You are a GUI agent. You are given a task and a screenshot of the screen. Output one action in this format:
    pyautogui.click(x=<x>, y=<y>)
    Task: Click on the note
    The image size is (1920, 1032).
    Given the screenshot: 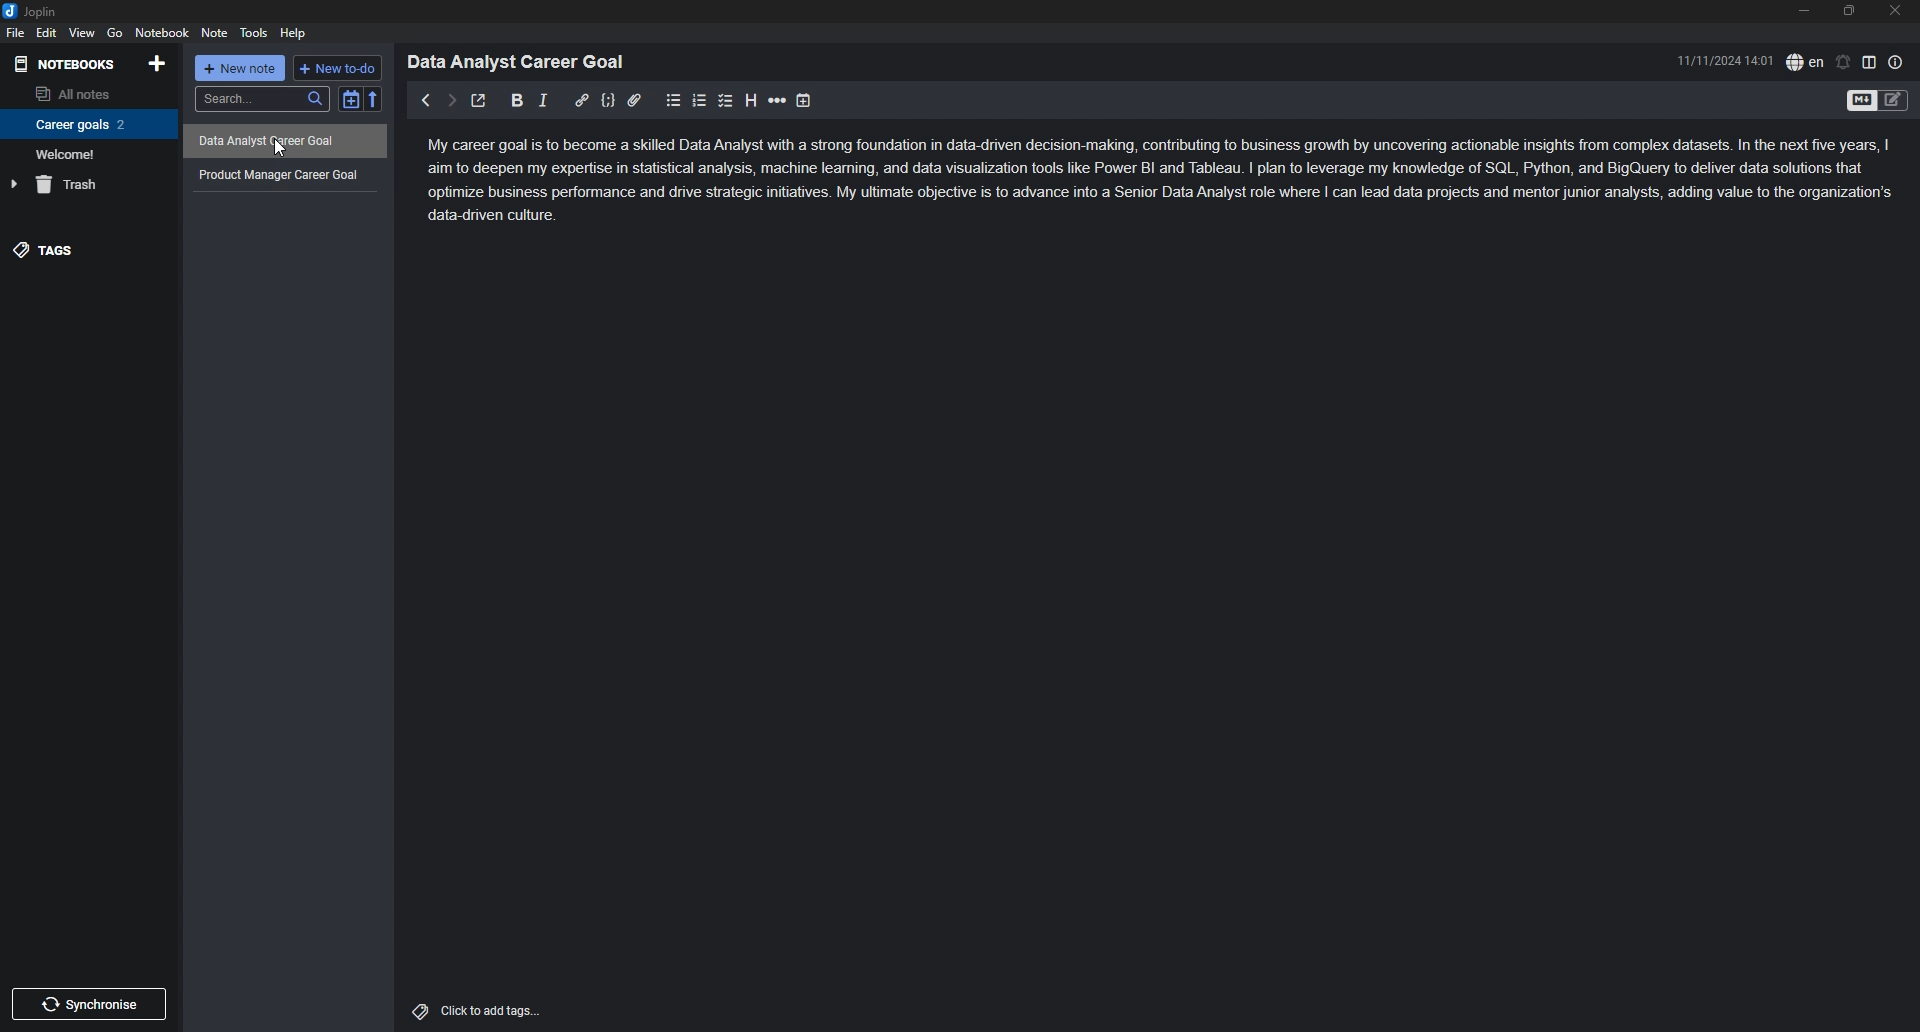 What is the action you would take?
    pyautogui.click(x=216, y=32)
    